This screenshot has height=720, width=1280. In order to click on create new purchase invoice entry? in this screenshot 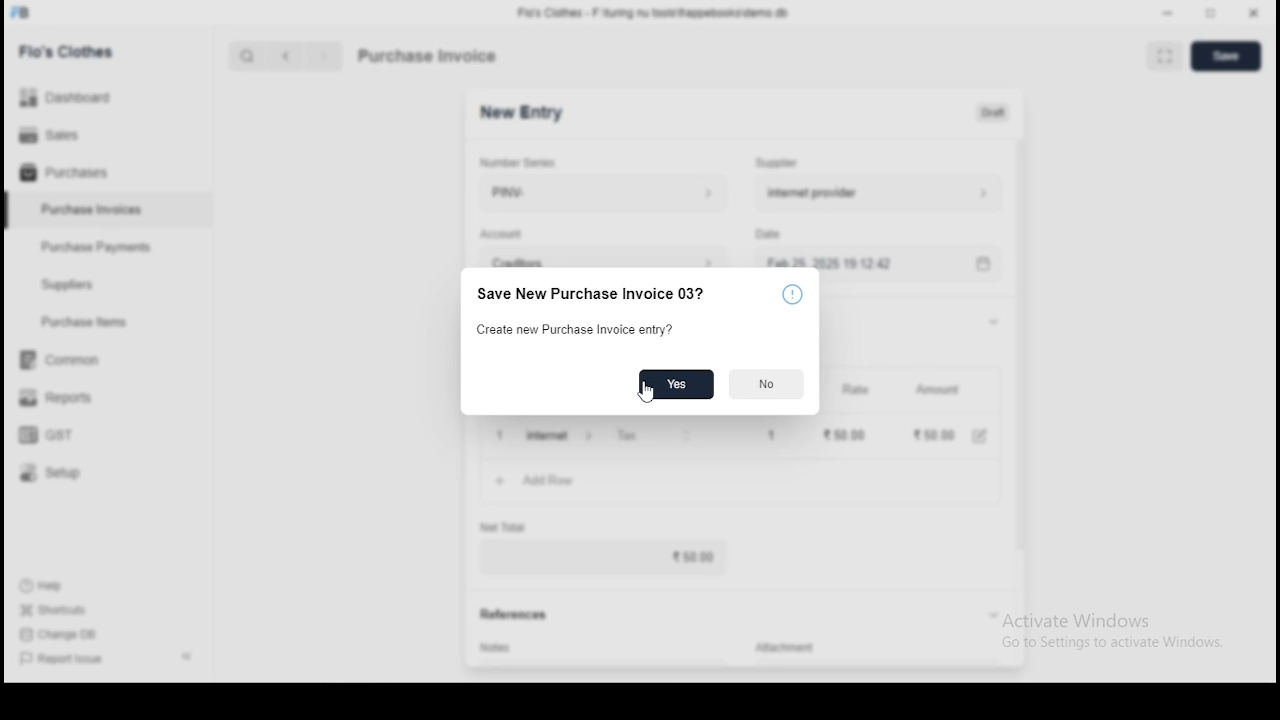, I will do `click(584, 331)`.